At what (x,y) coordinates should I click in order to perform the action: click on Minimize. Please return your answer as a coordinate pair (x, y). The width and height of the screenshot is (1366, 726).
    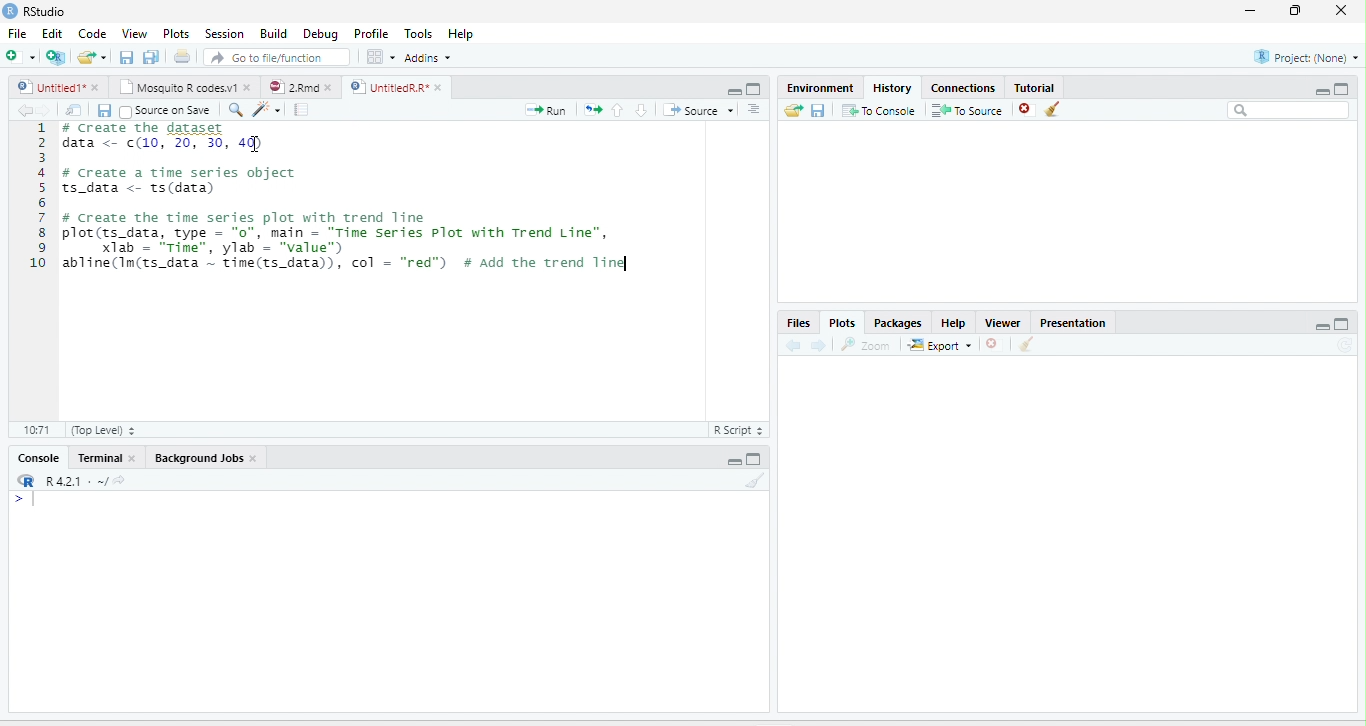
    Looking at the image, I should click on (733, 92).